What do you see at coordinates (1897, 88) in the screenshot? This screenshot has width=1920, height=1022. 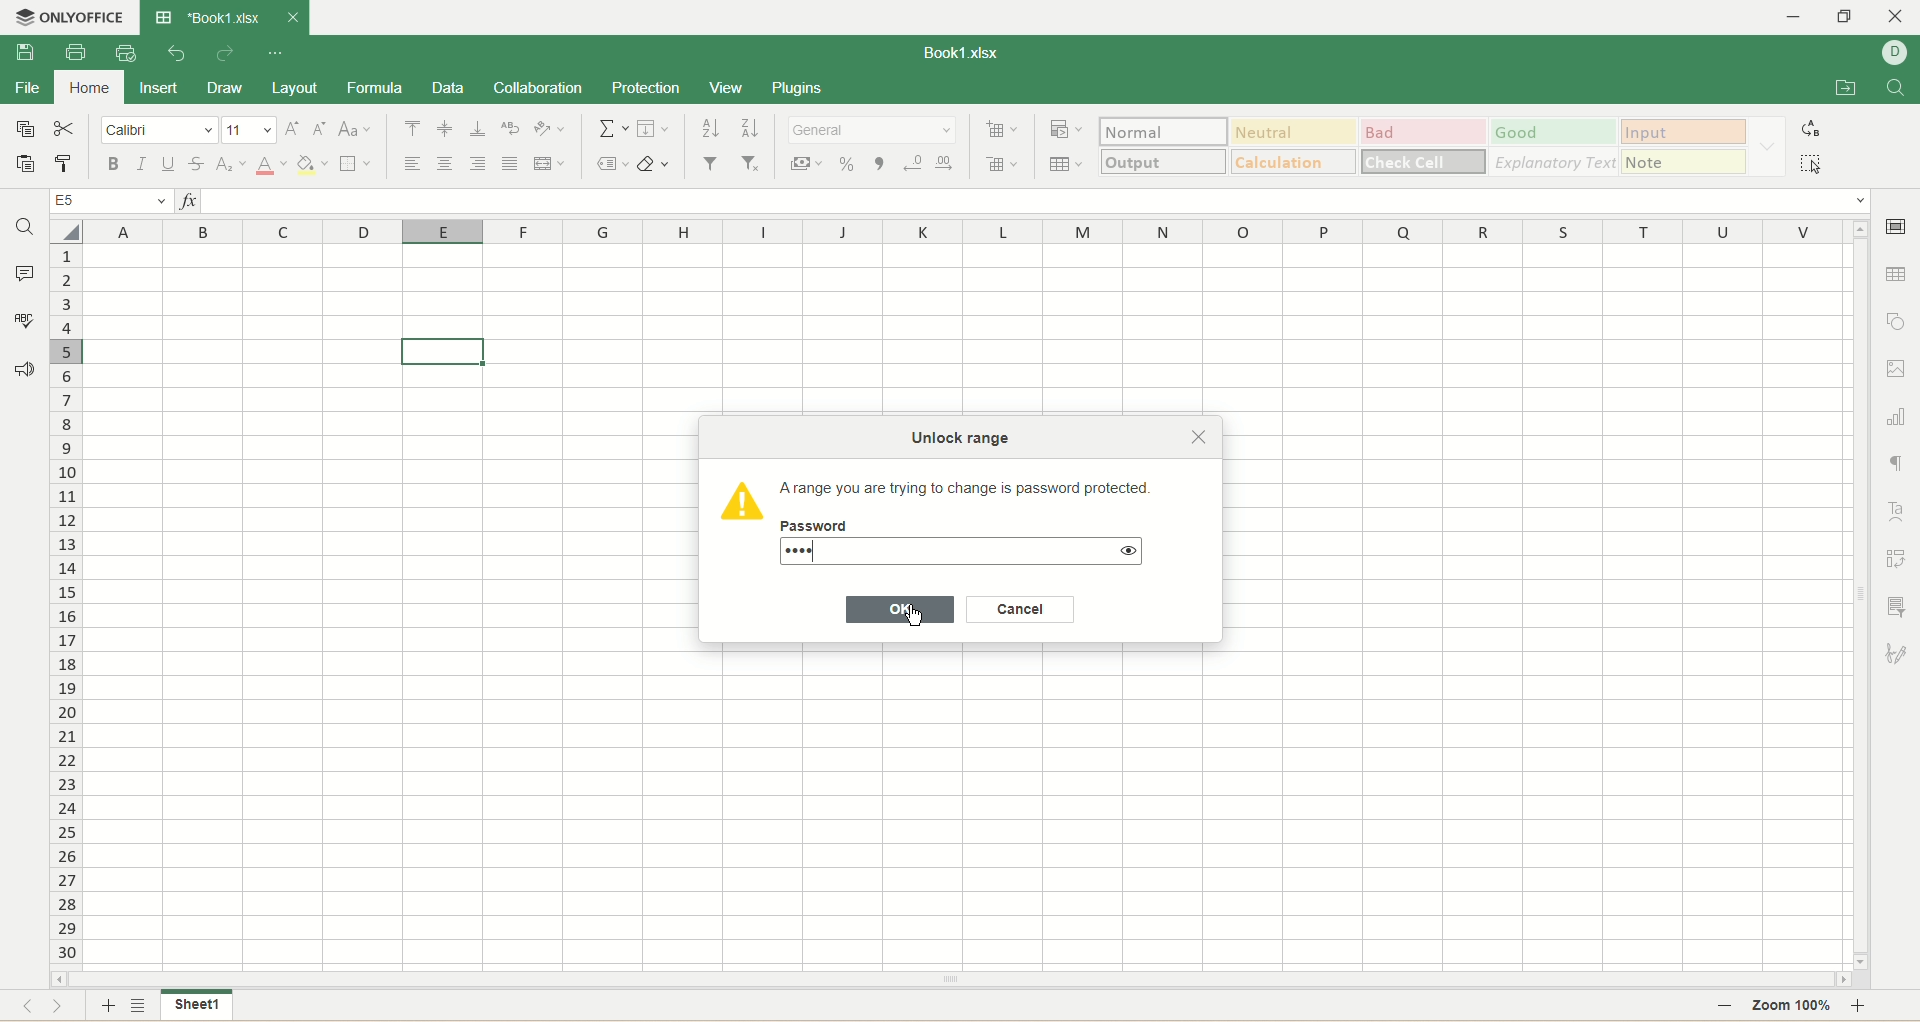 I see `find` at bounding box center [1897, 88].